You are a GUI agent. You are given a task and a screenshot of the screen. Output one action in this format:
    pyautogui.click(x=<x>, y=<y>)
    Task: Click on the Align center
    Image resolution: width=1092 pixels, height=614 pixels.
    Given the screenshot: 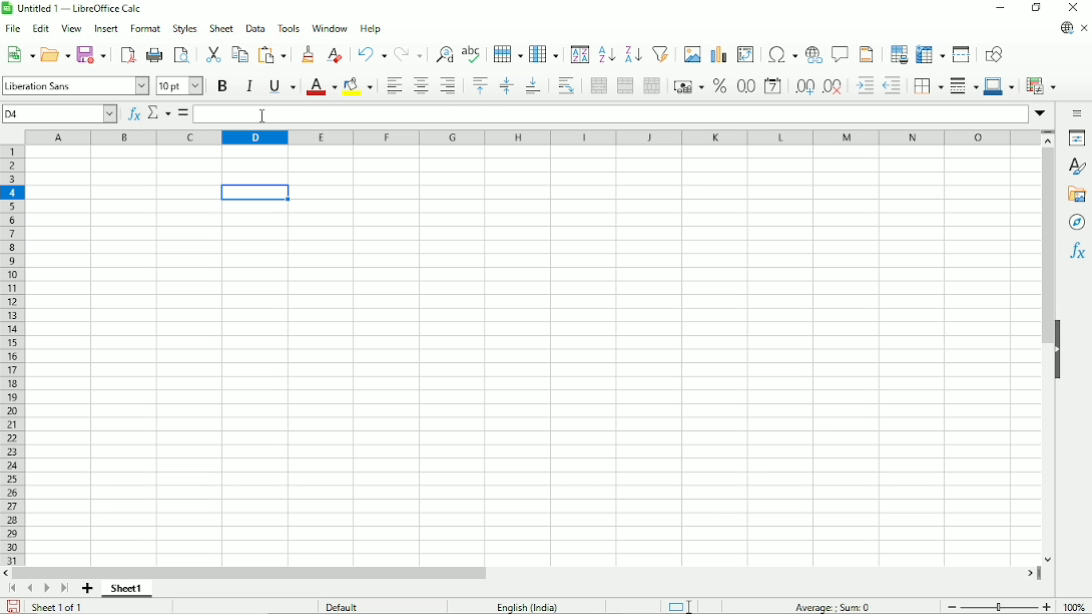 What is the action you would take?
    pyautogui.click(x=421, y=85)
    